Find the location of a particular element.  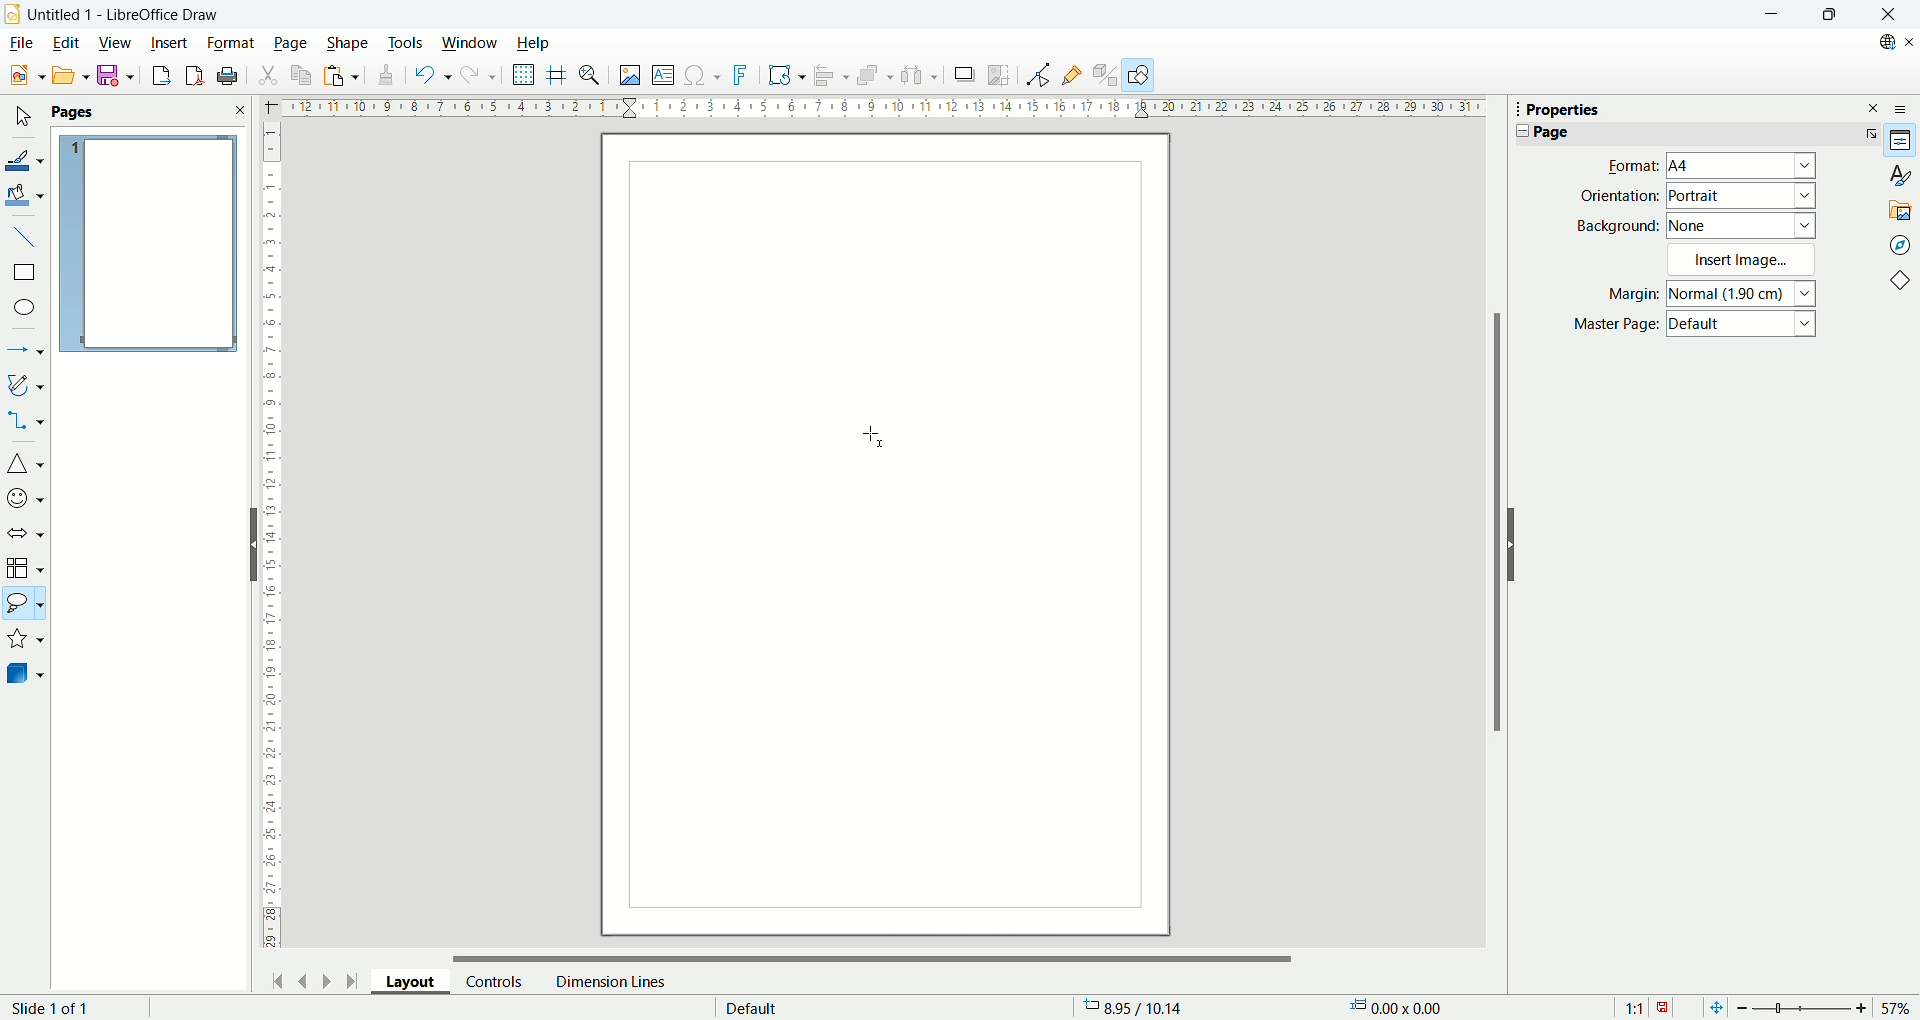

3D object is located at coordinates (27, 675).